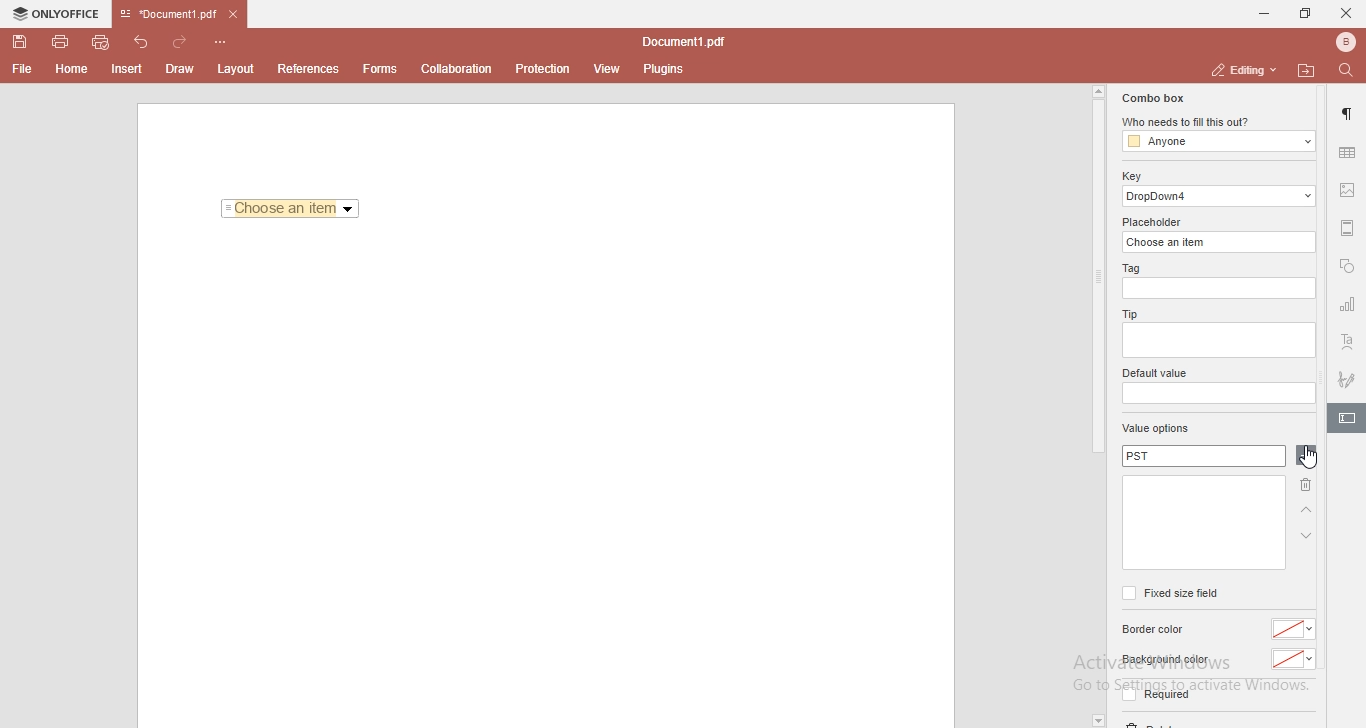 The width and height of the screenshot is (1366, 728). Describe the element at coordinates (1347, 152) in the screenshot. I see `table` at that location.